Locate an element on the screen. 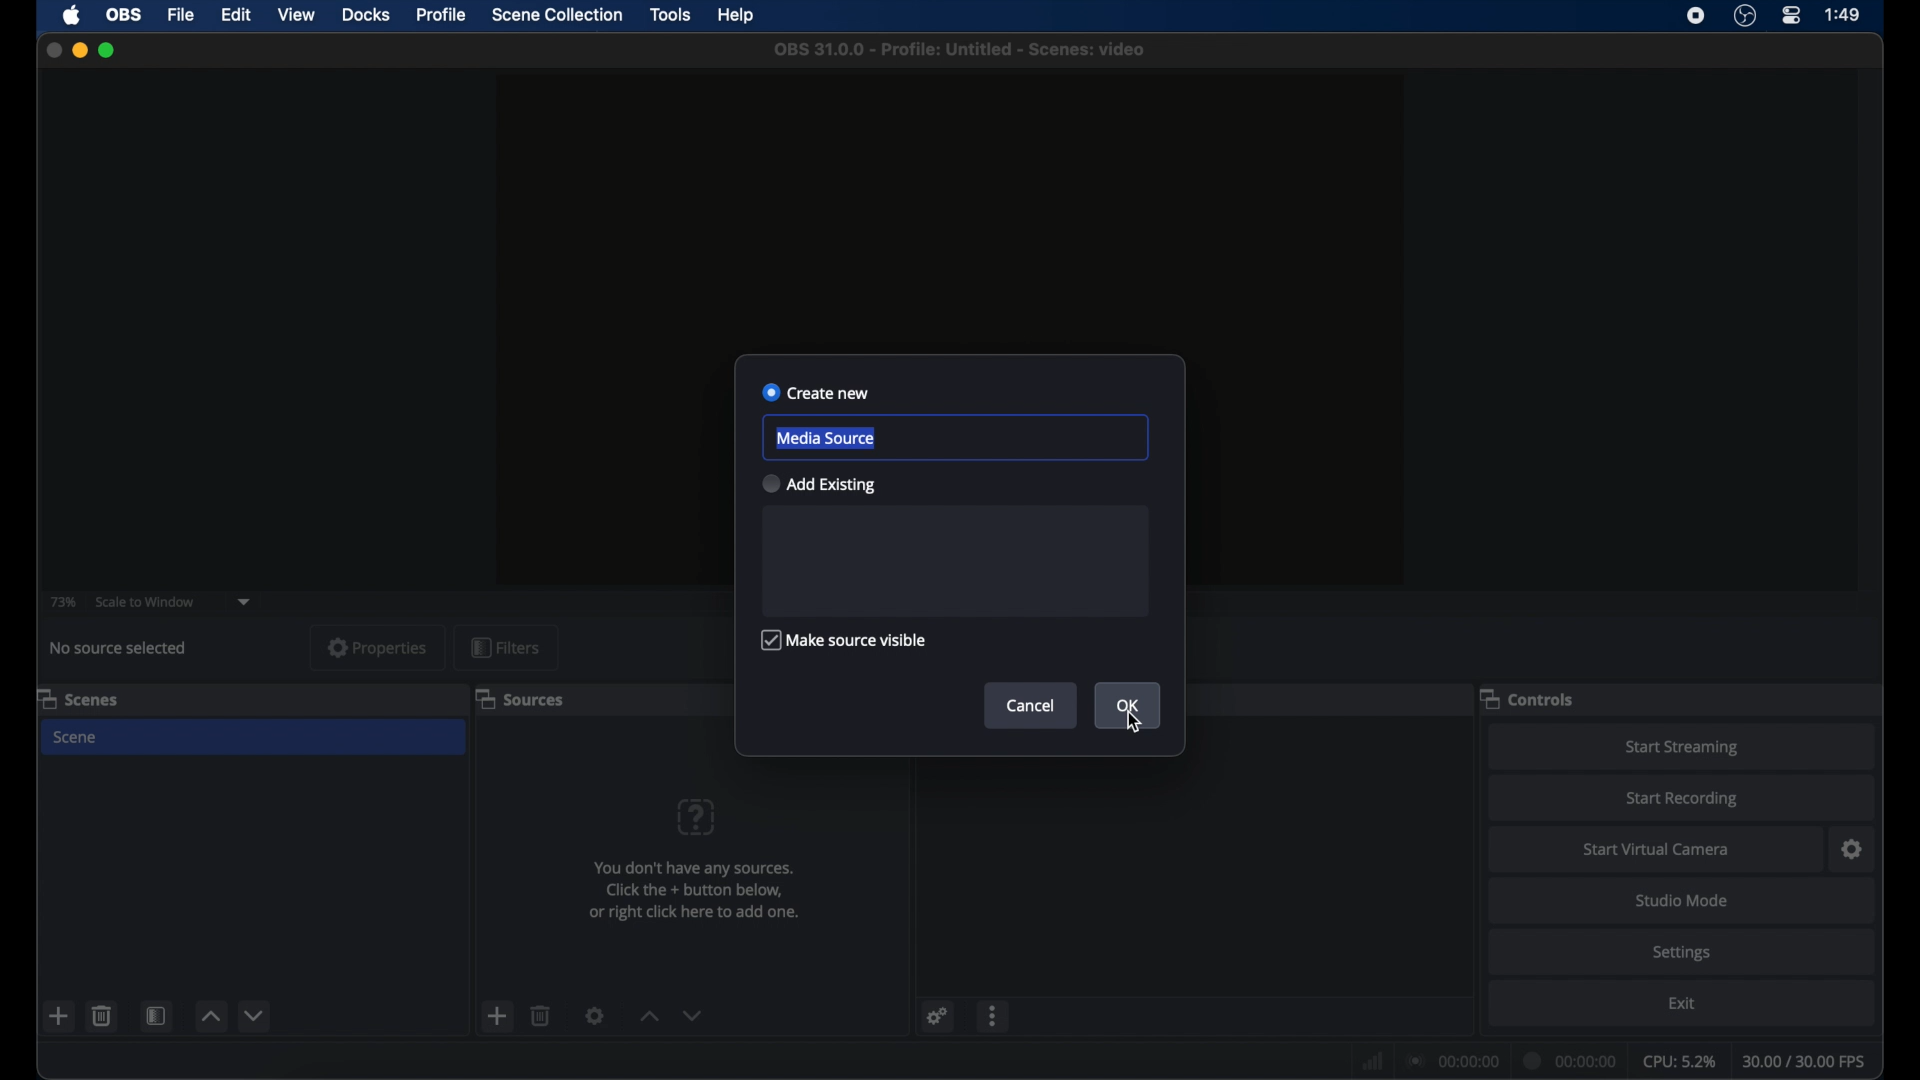 The image size is (1920, 1080). Sources is located at coordinates (520, 700).